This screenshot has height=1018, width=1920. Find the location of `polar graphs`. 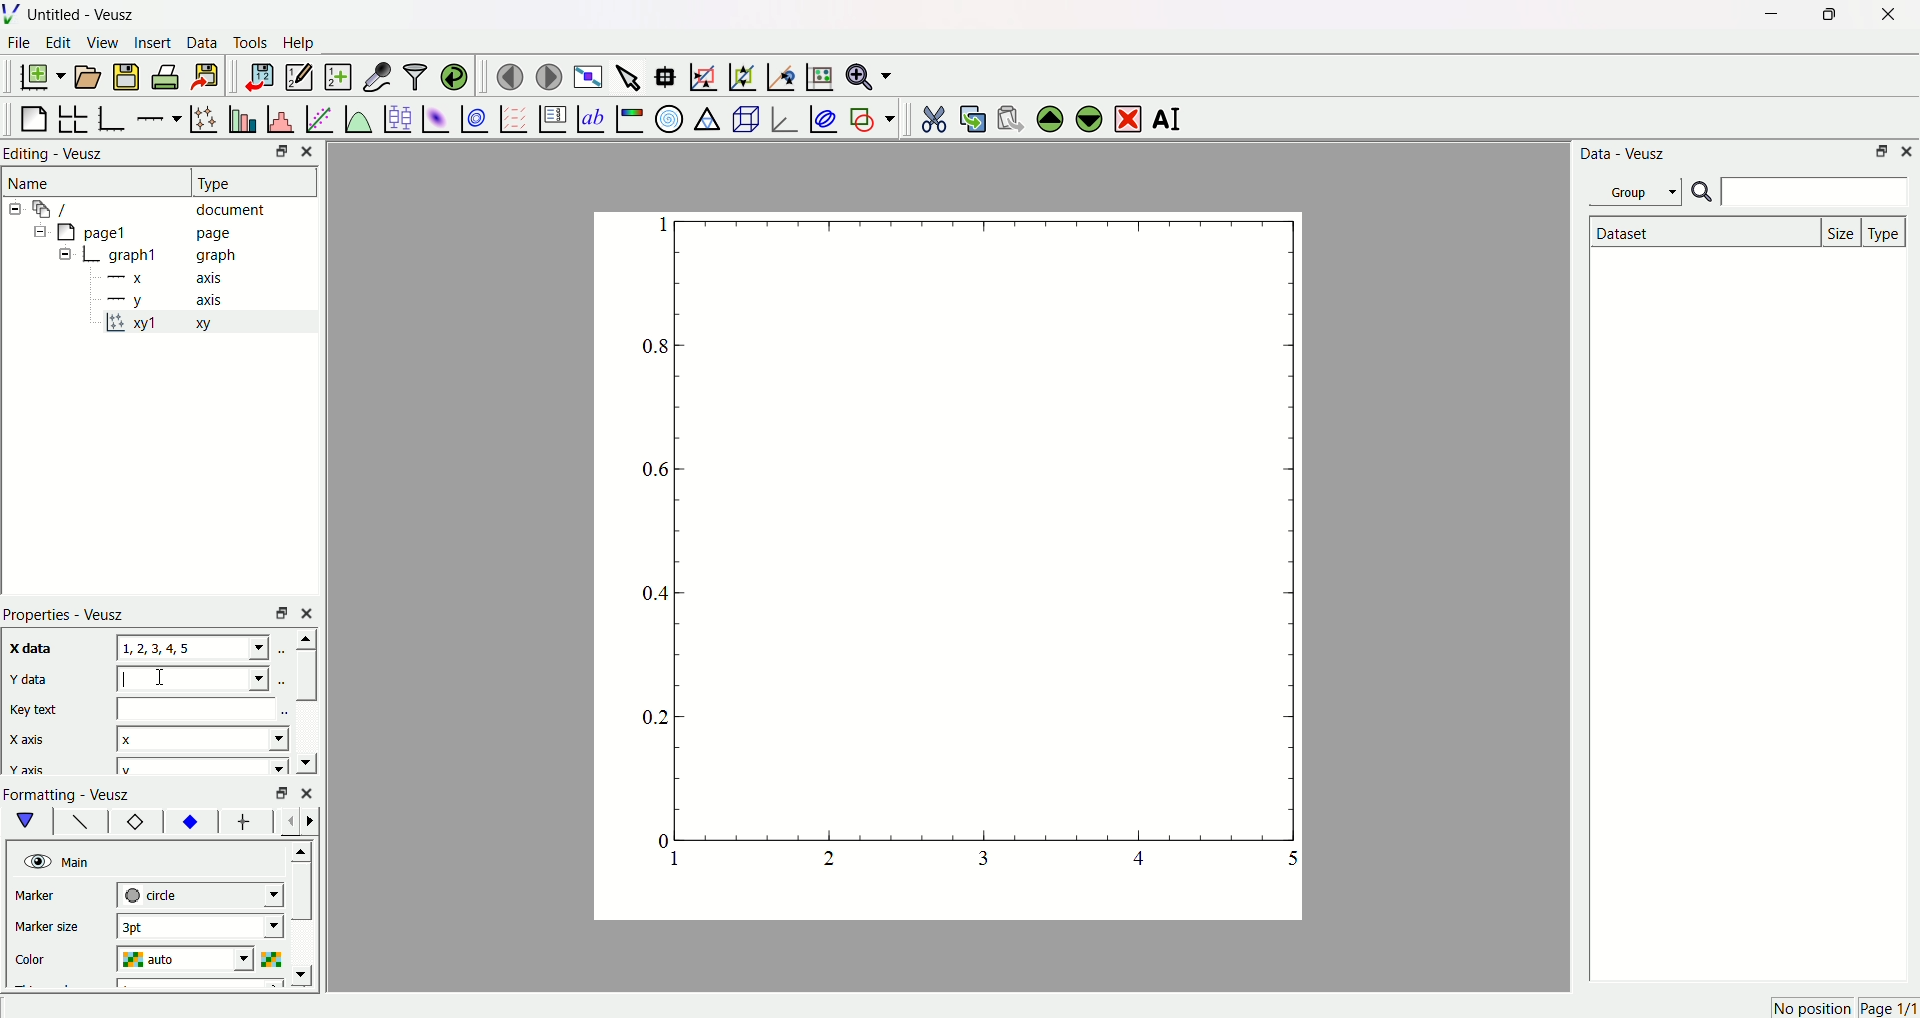

polar graphs is located at coordinates (669, 116).